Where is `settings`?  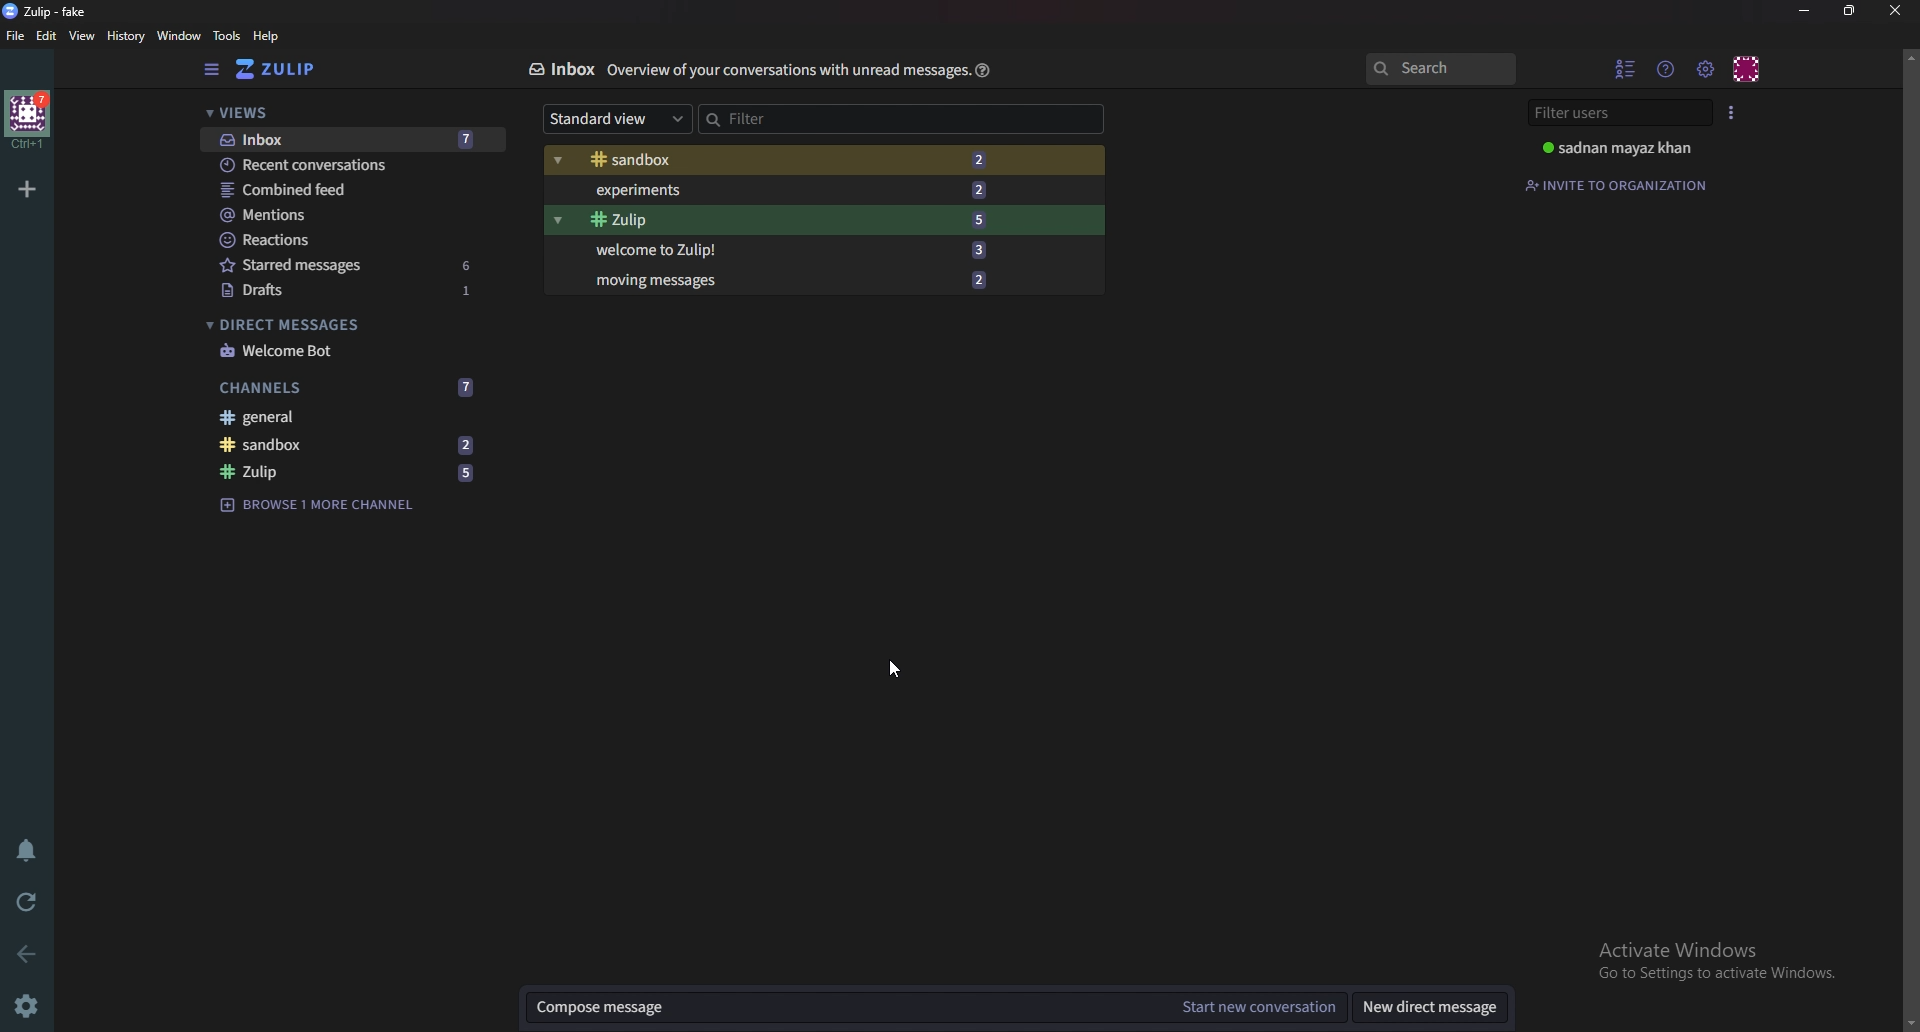
settings is located at coordinates (29, 1006).